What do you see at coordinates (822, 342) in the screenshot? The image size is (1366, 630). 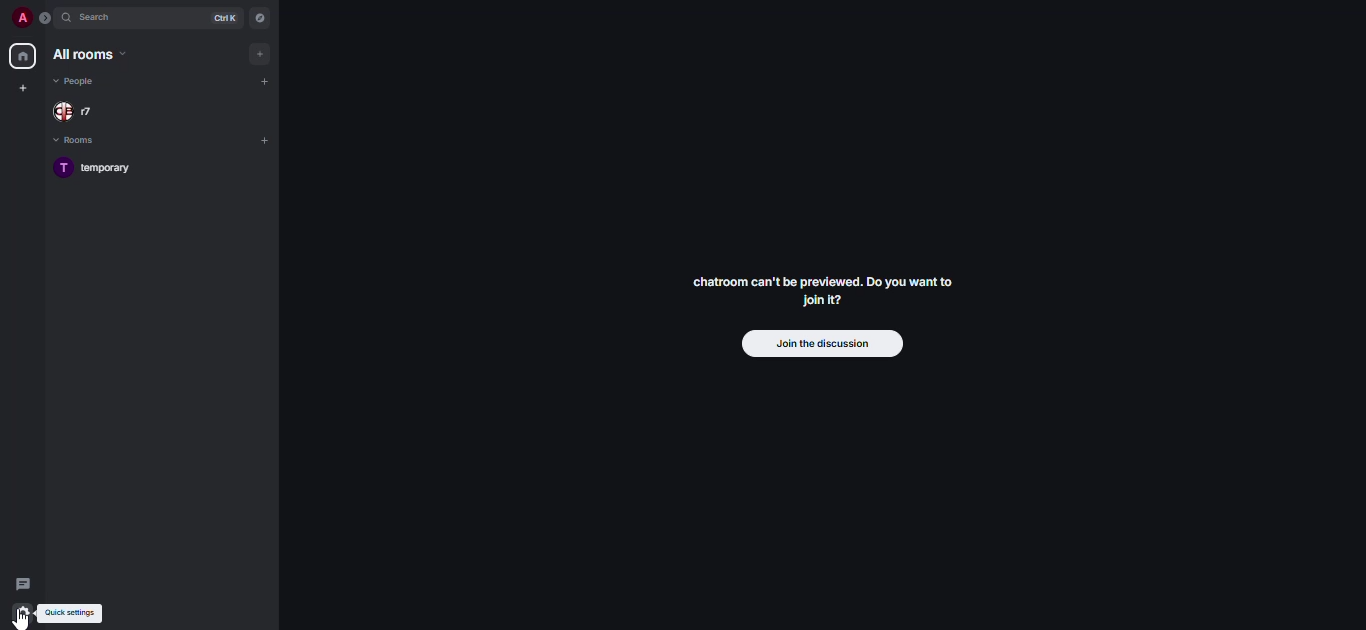 I see `join the discussion` at bounding box center [822, 342].